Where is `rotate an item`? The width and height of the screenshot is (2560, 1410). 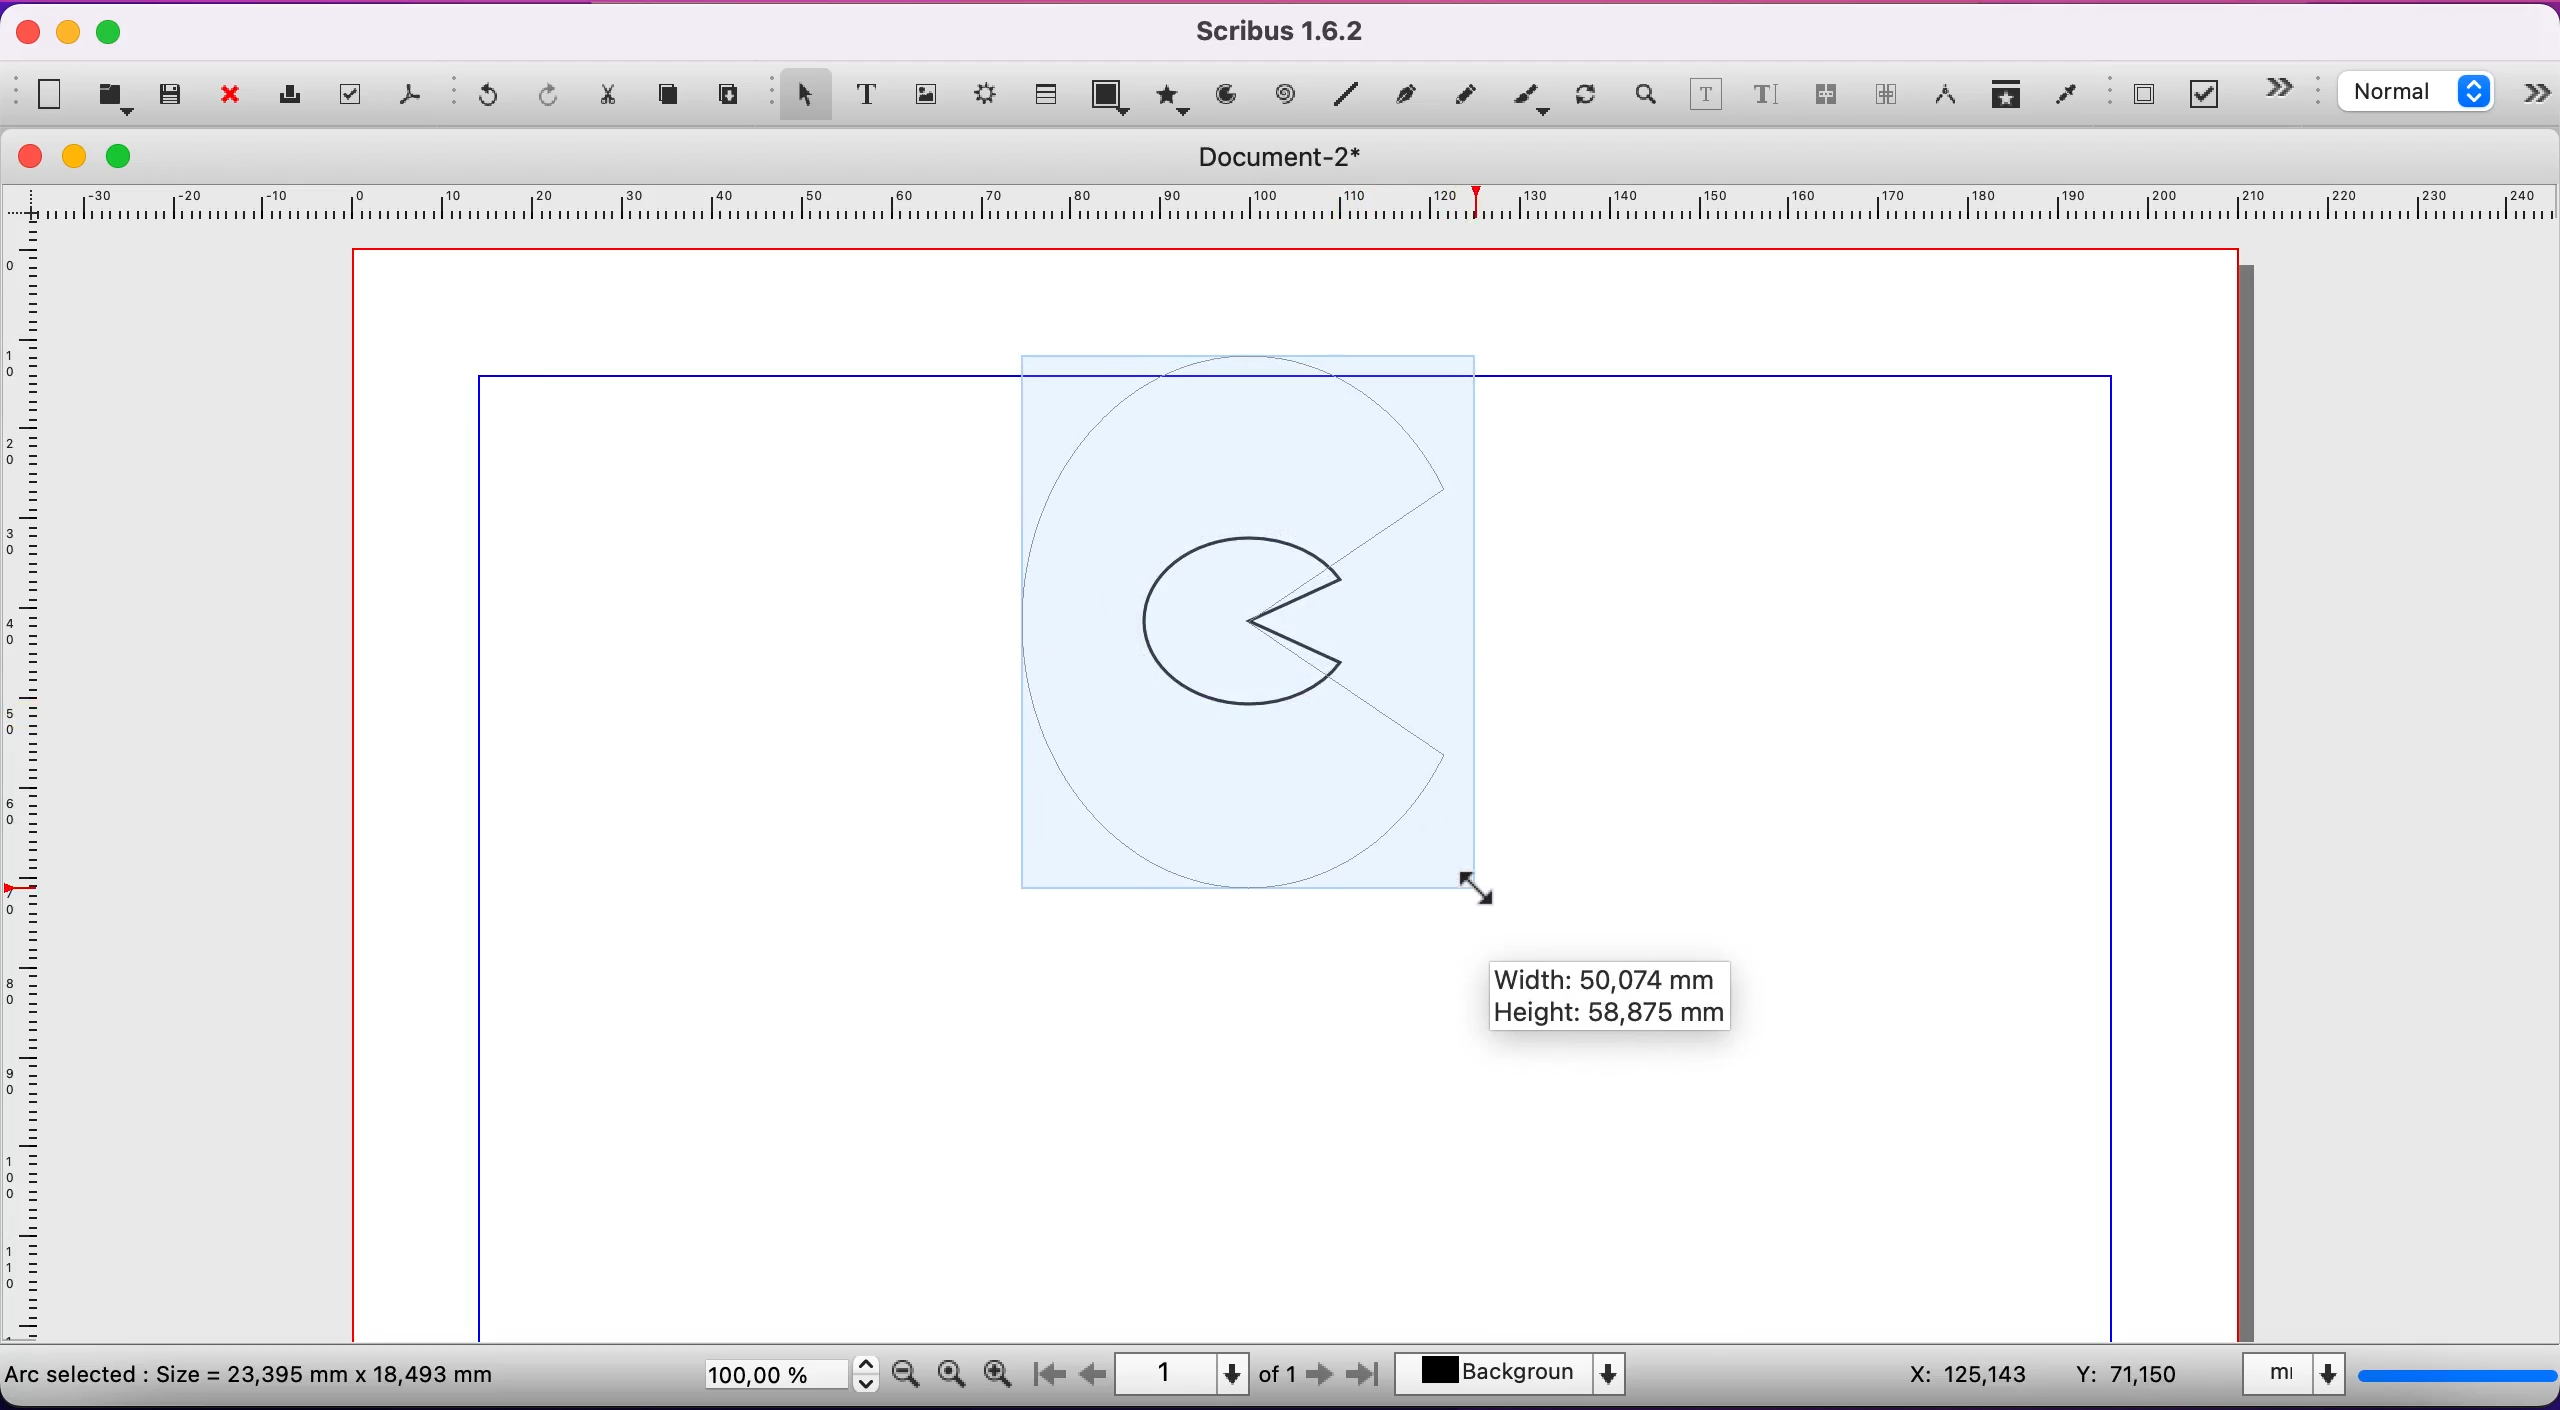 rotate an item is located at coordinates (1586, 98).